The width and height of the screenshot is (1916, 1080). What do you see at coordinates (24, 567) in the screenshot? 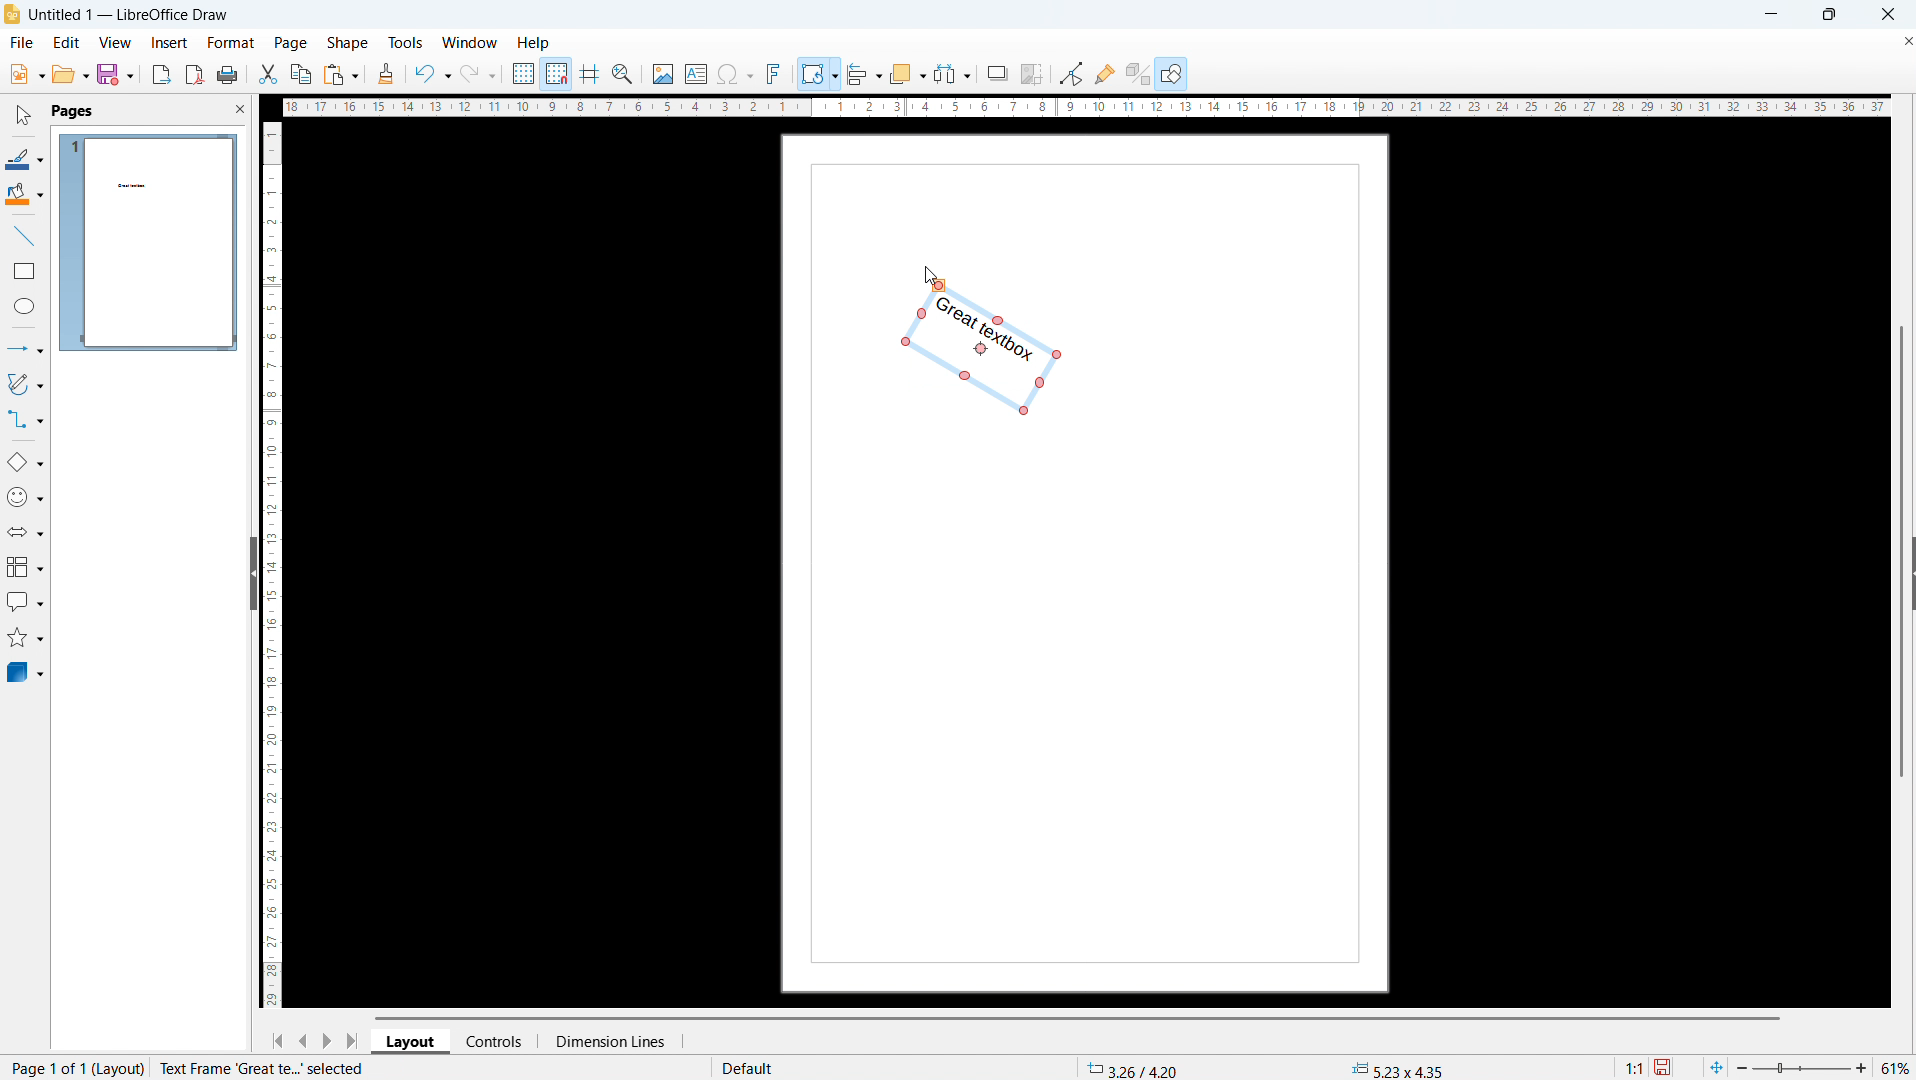
I see `flowcharts` at bounding box center [24, 567].